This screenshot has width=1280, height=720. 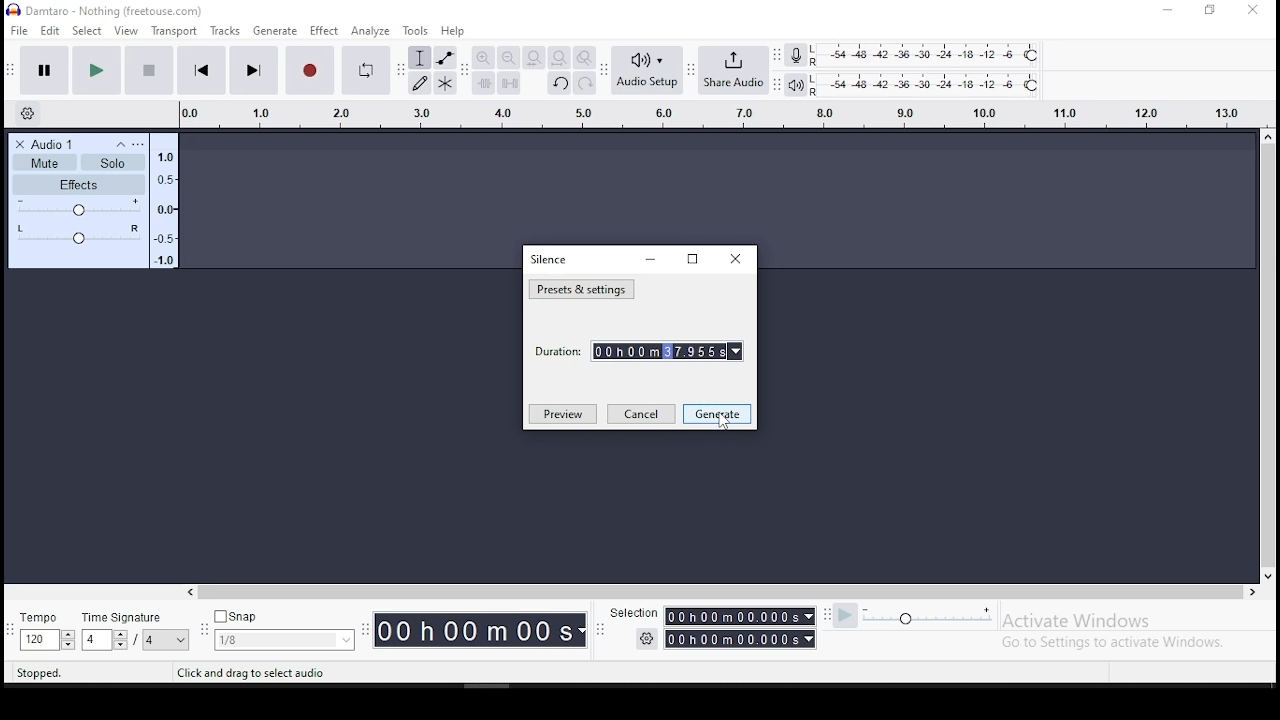 I want to click on track's timing, so click(x=717, y=112).